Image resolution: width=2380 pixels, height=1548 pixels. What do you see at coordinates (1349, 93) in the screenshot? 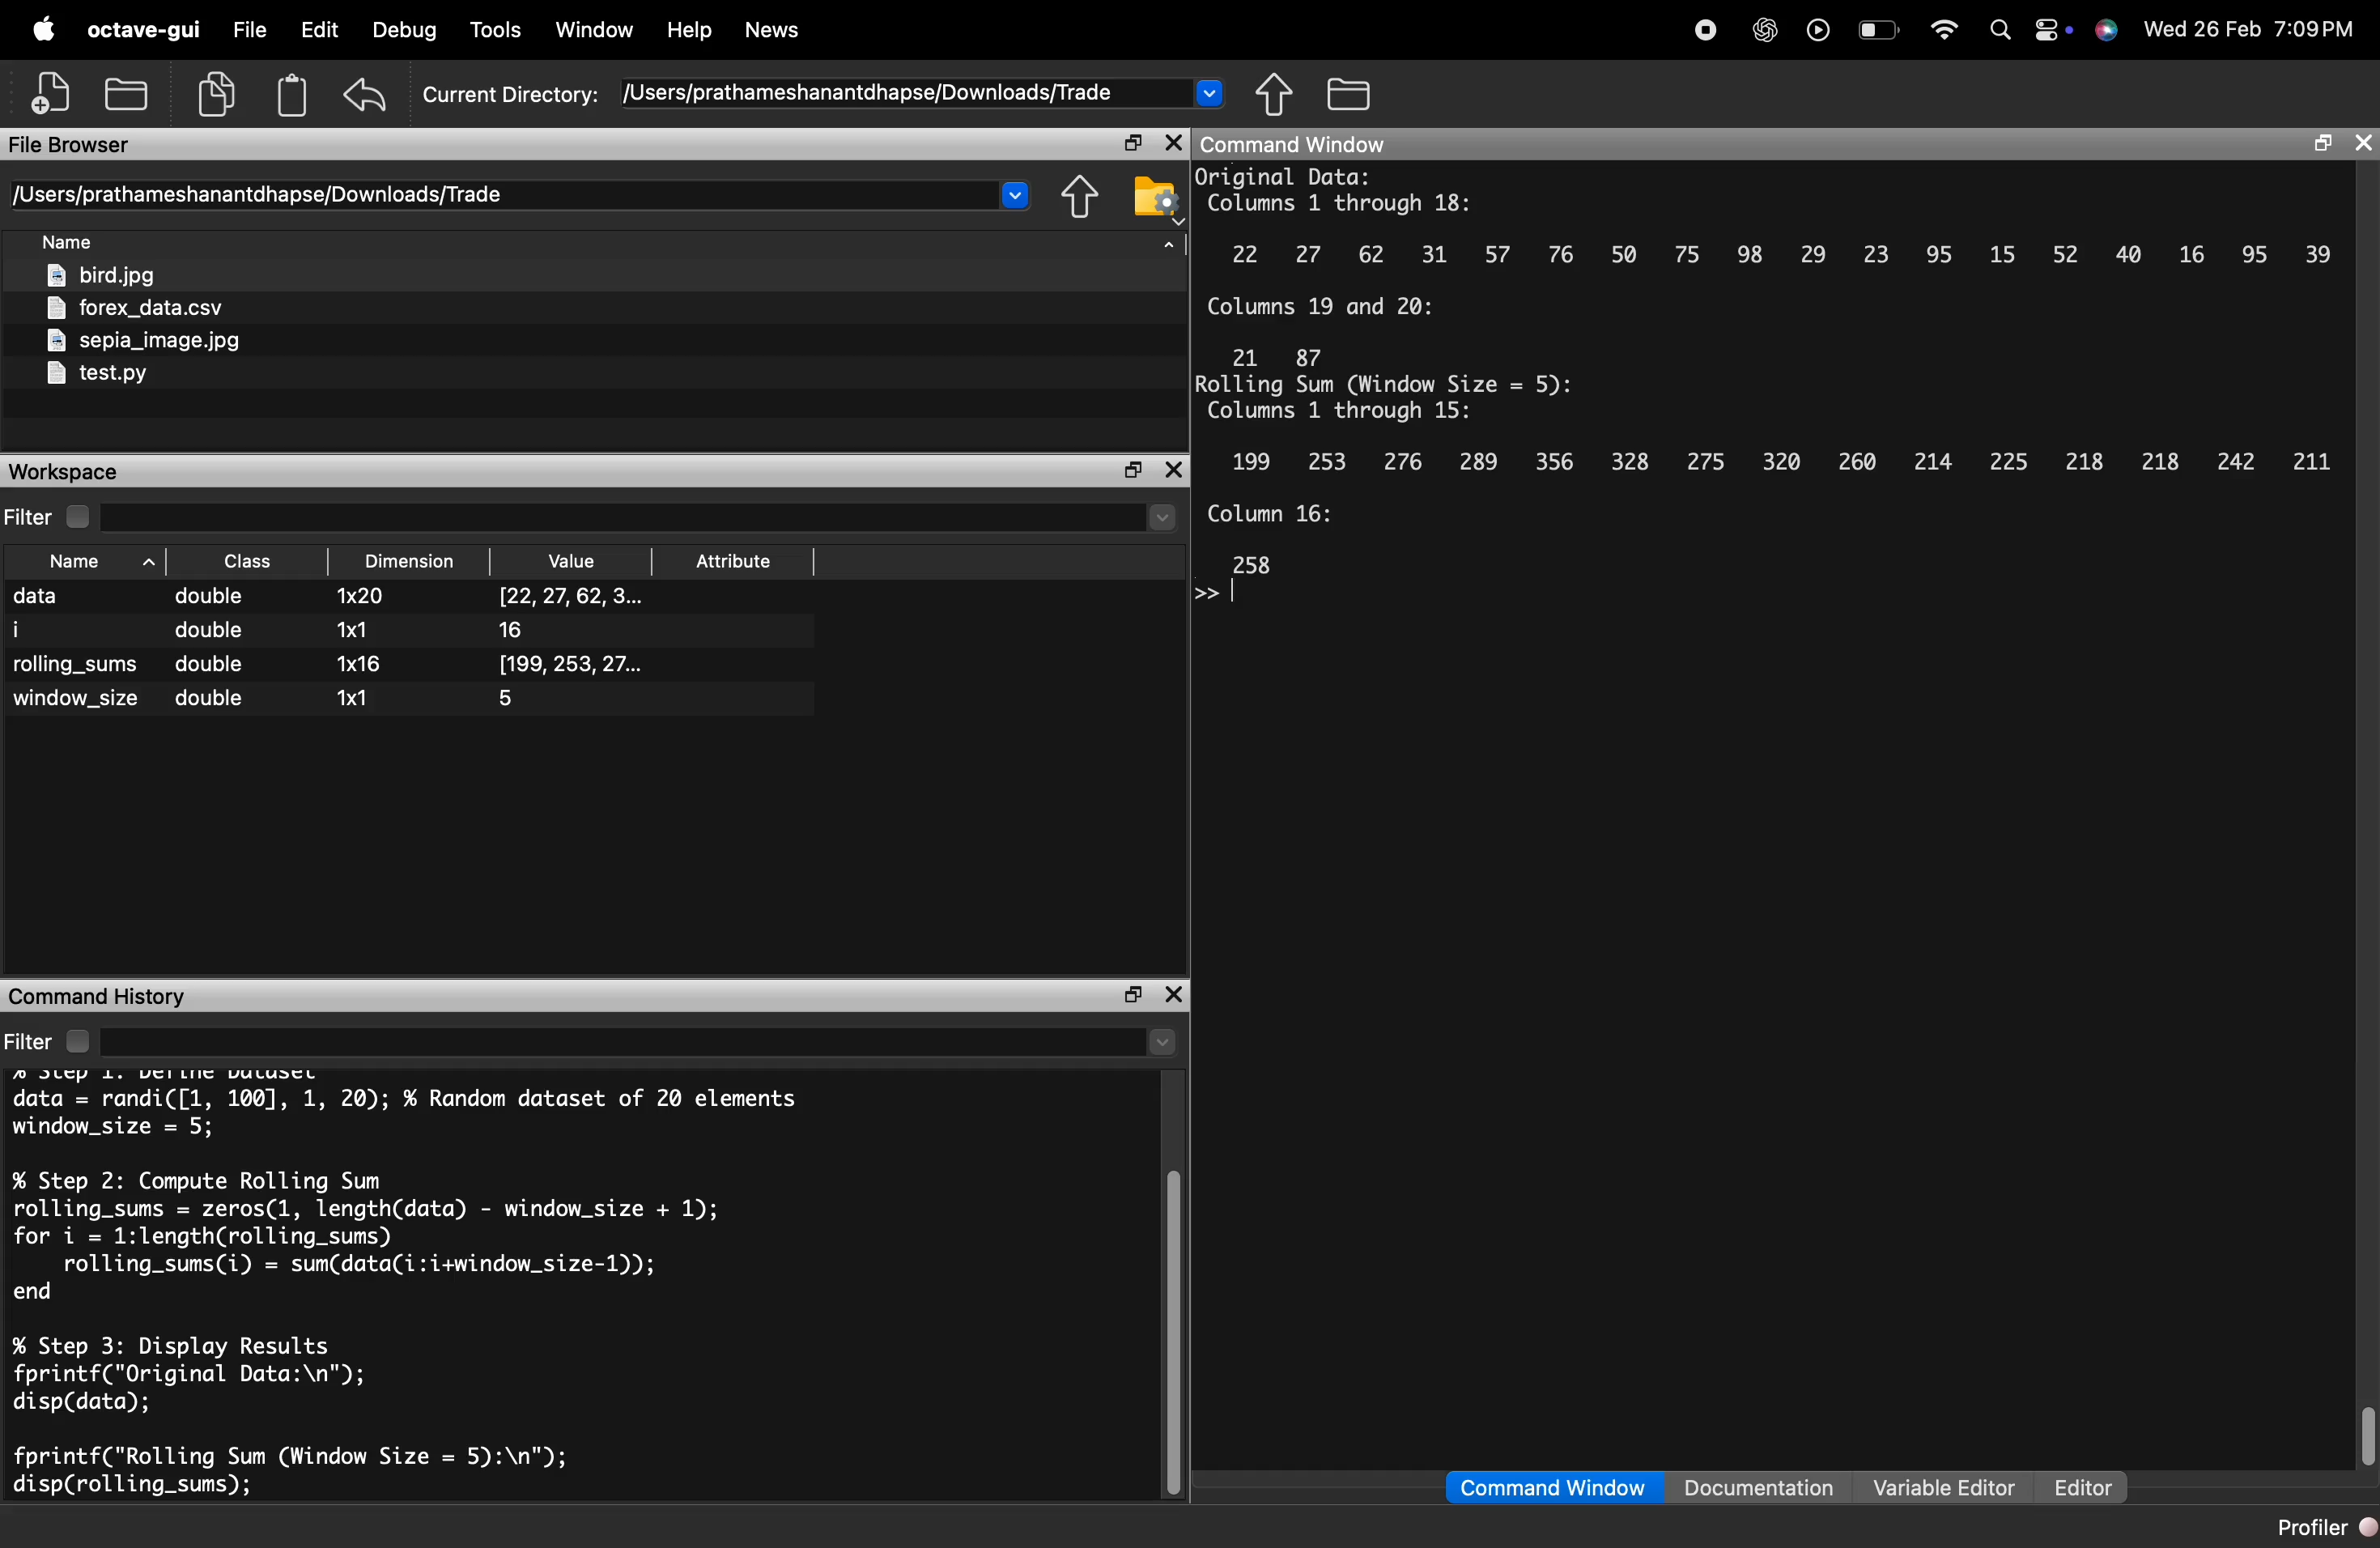
I see `browse directories` at bounding box center [1349, 93].